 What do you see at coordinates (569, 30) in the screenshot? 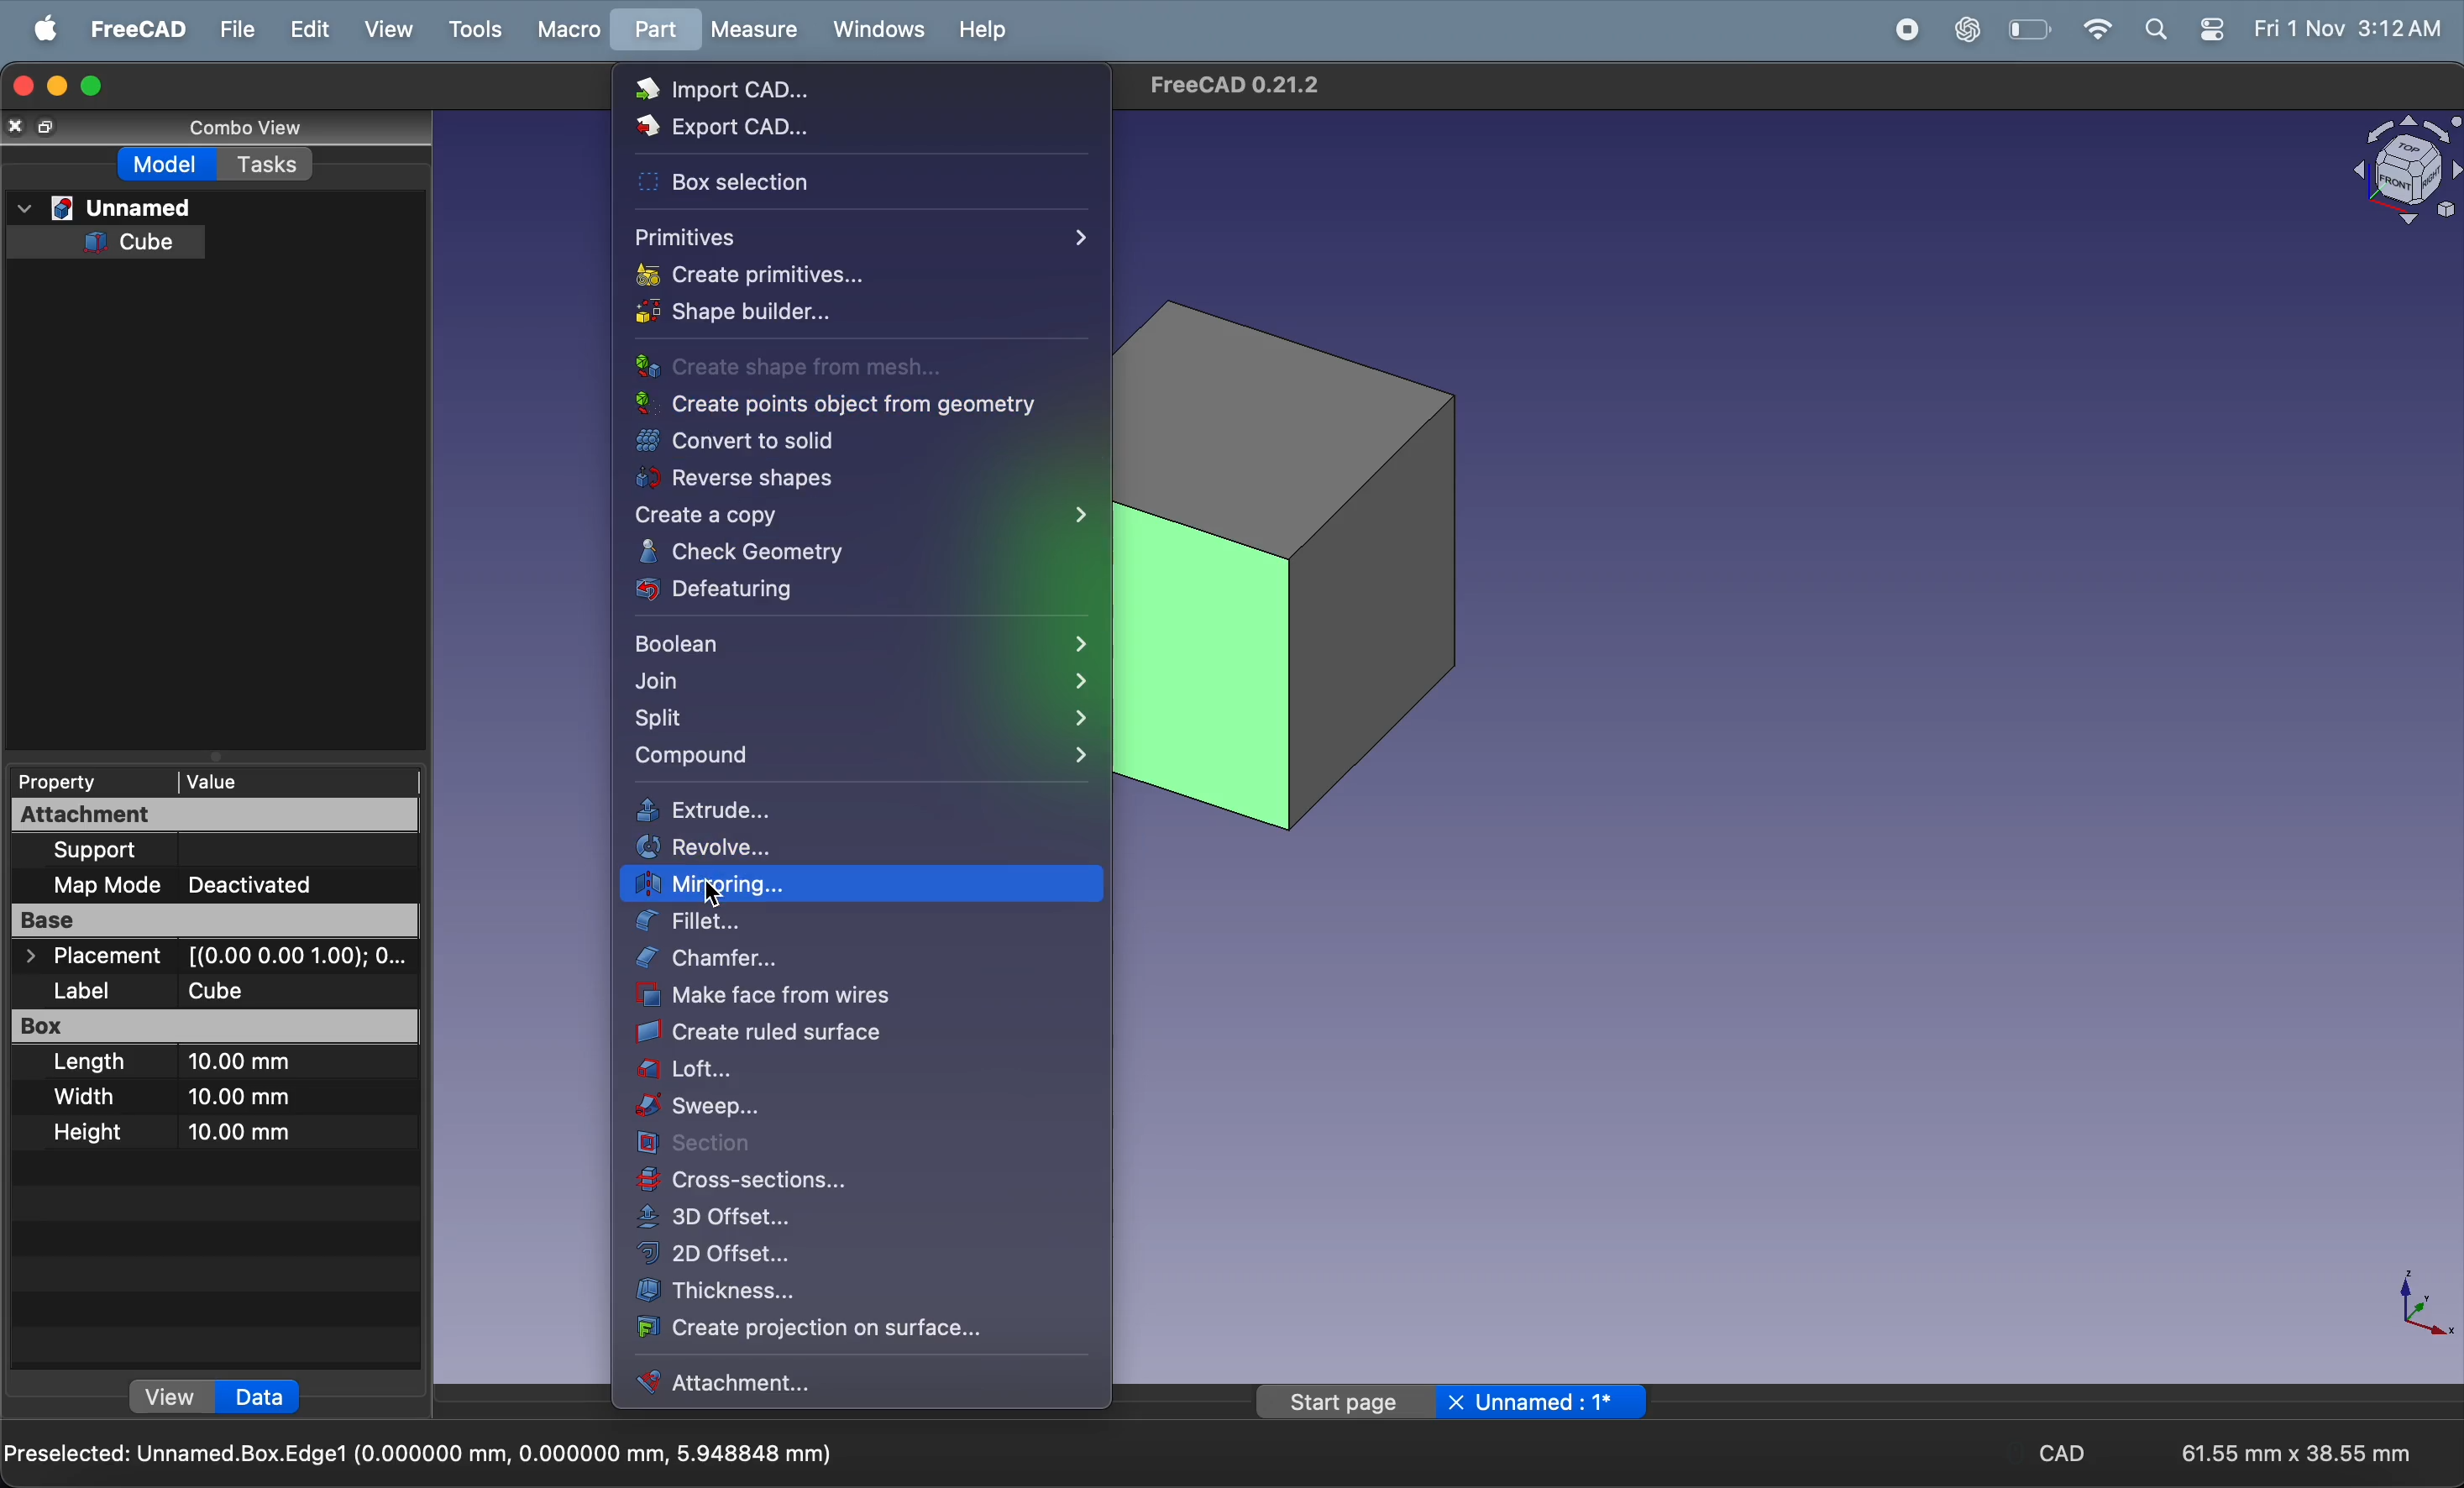
I see `marco` at bounding box center [569, 30].